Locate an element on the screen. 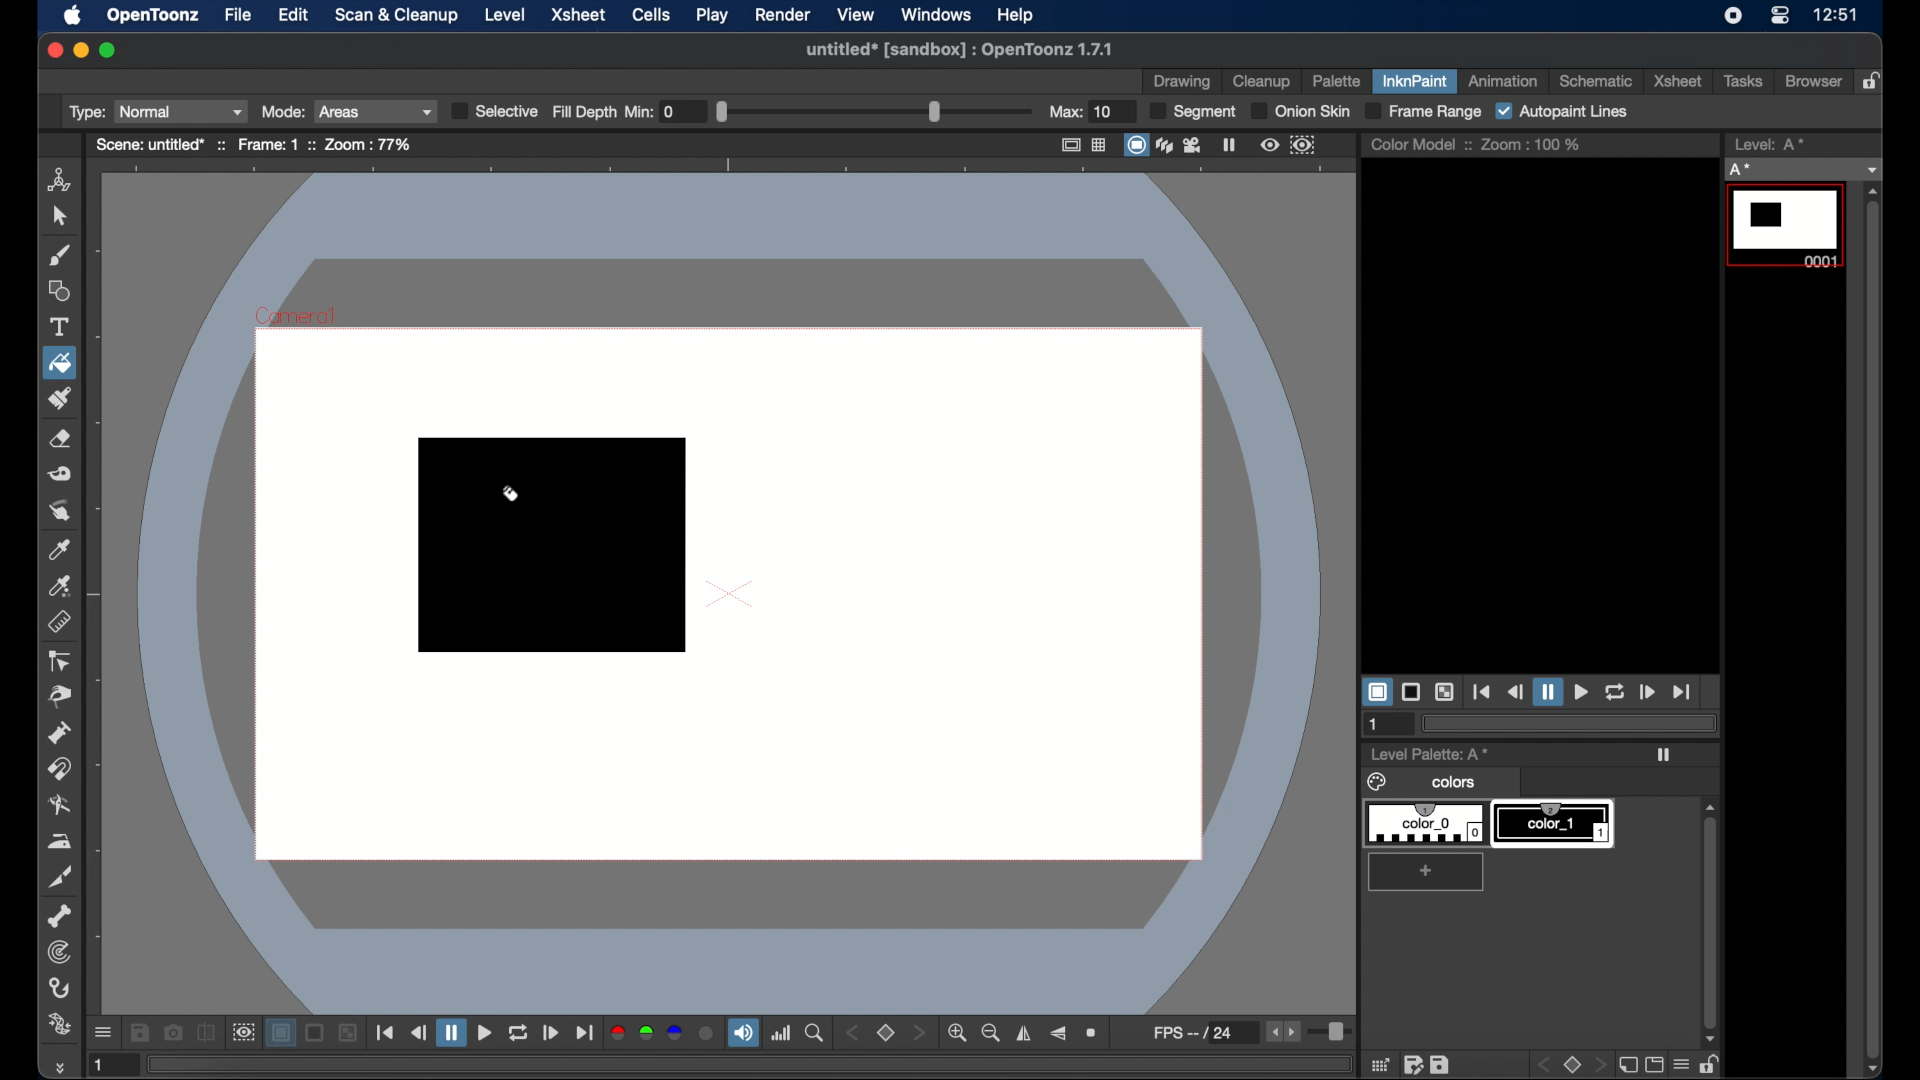 Image resolution: width=1920 pixels, height=1080 pixels. checkered background is located at coordinates (347, 1033).